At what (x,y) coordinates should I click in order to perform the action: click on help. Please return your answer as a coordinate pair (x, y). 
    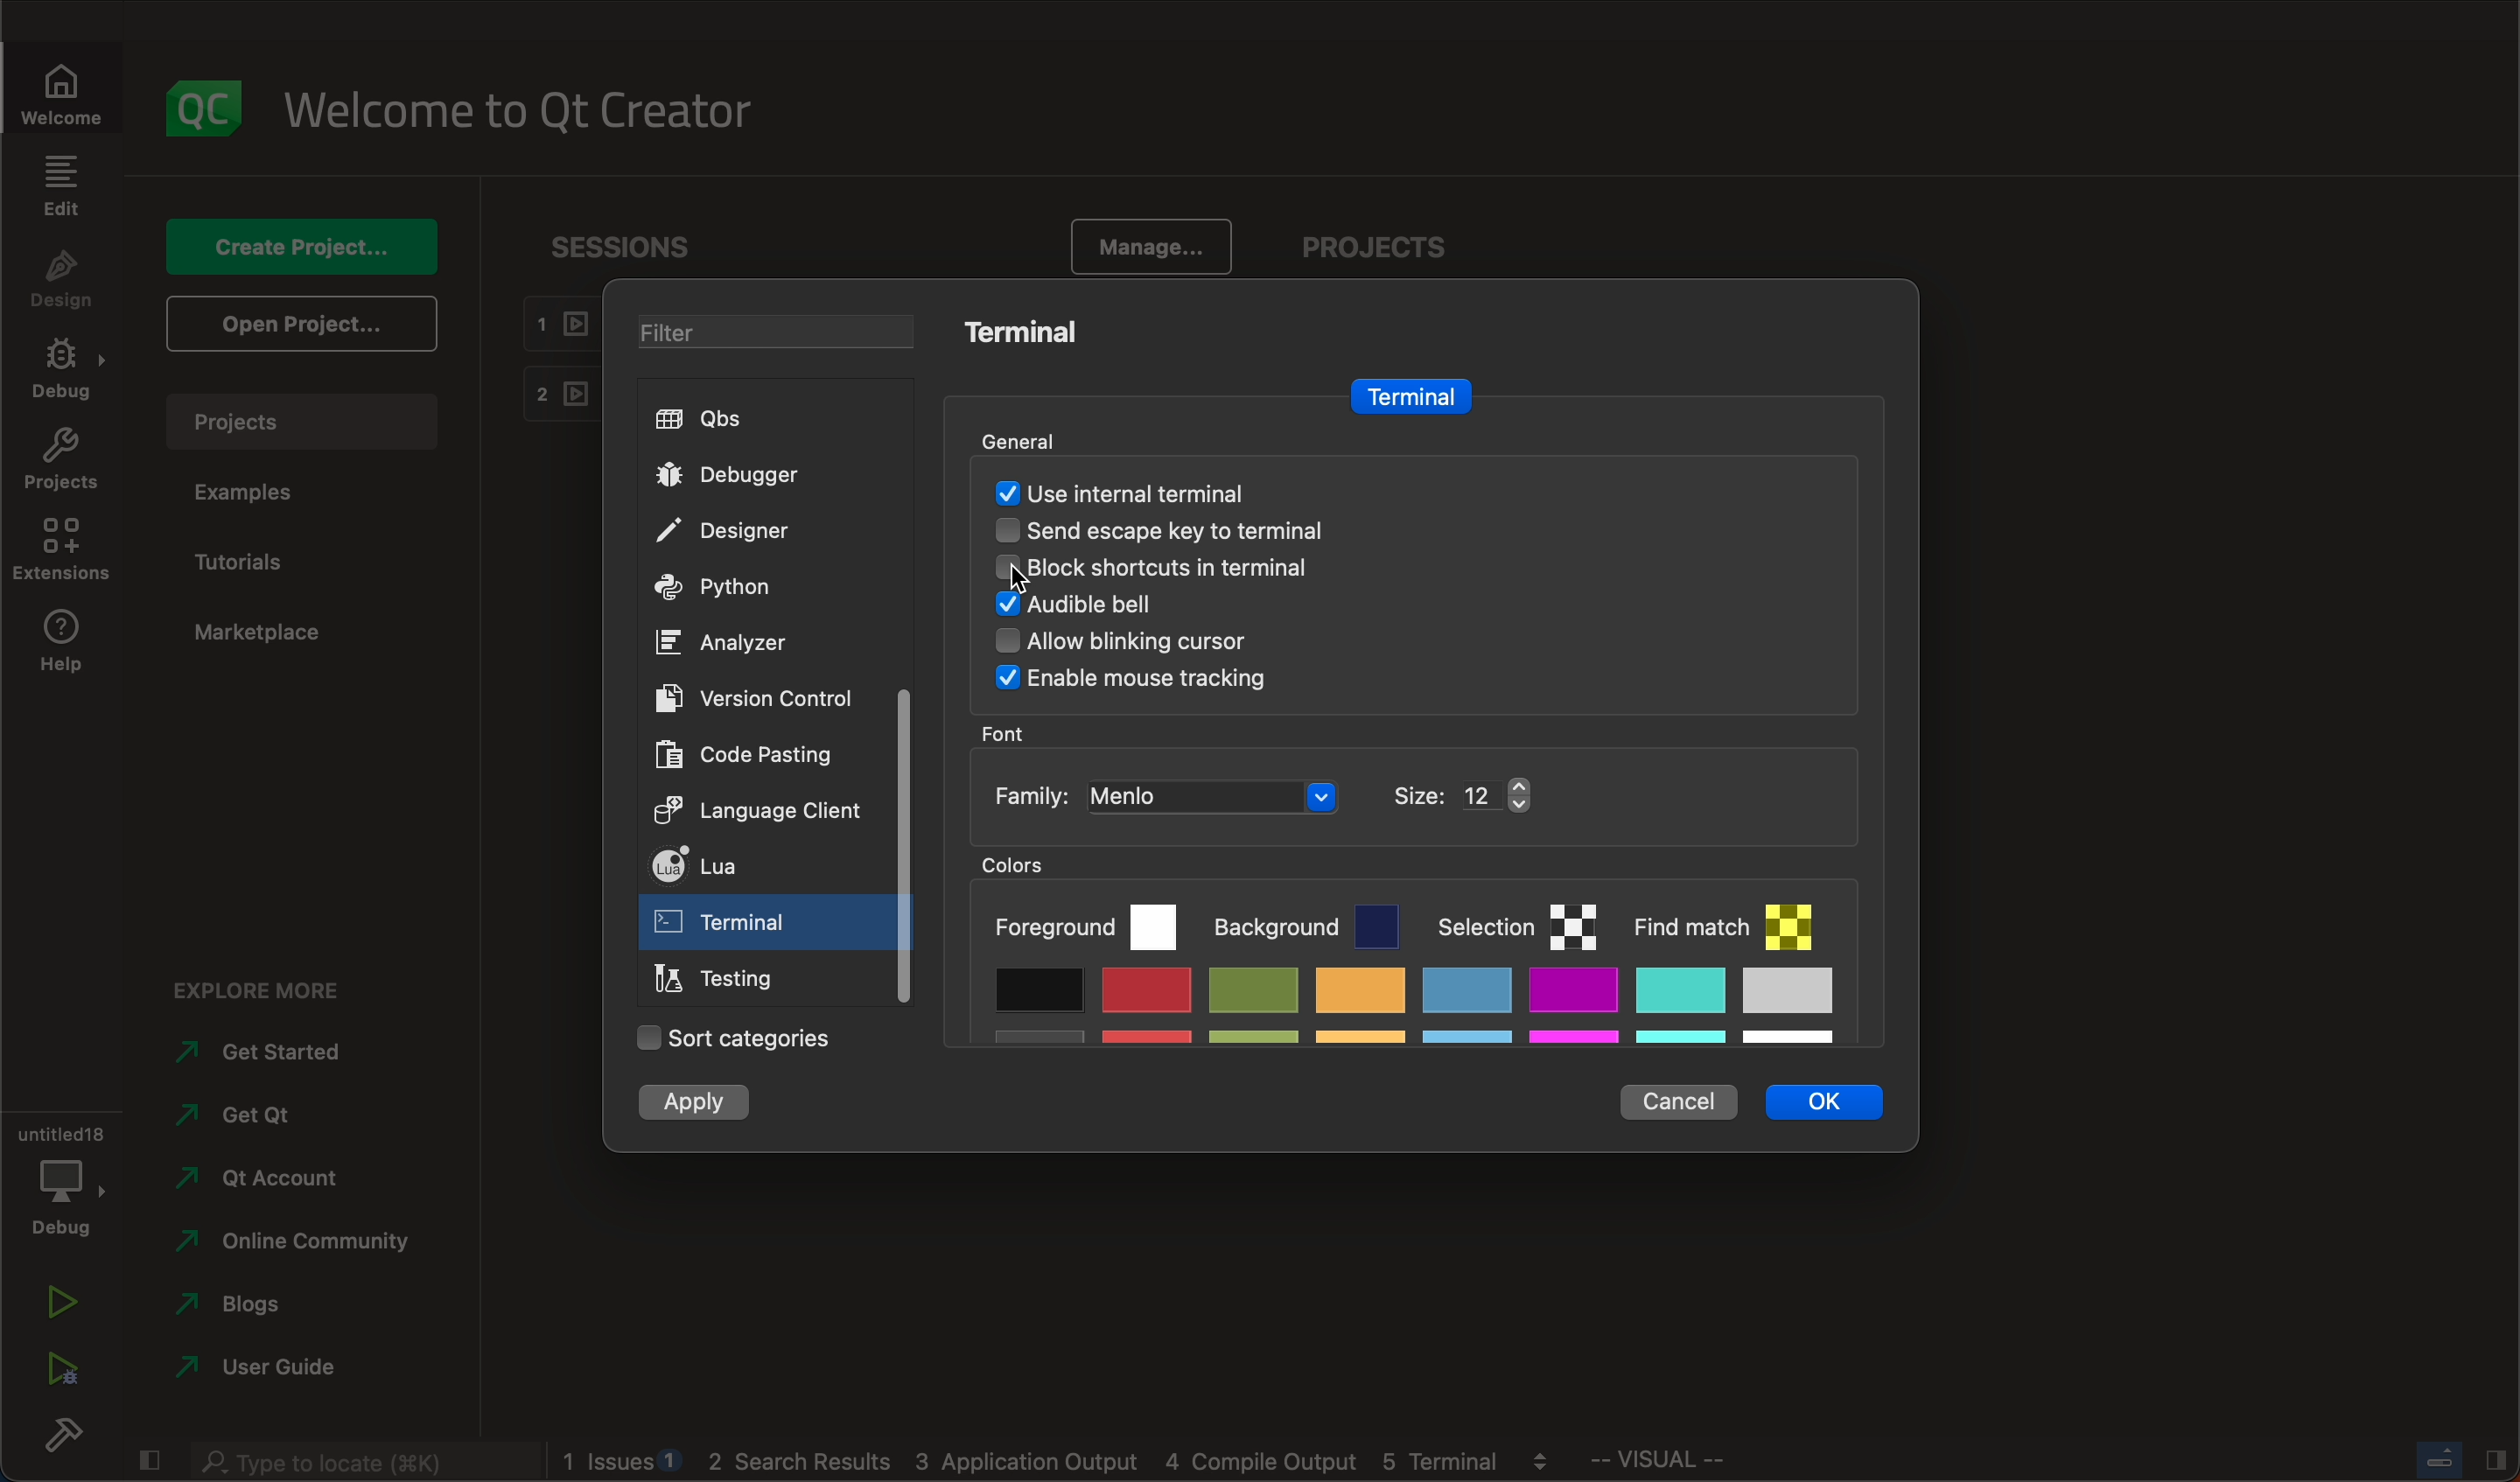
    Looking at the image, I should click on (62, 644).